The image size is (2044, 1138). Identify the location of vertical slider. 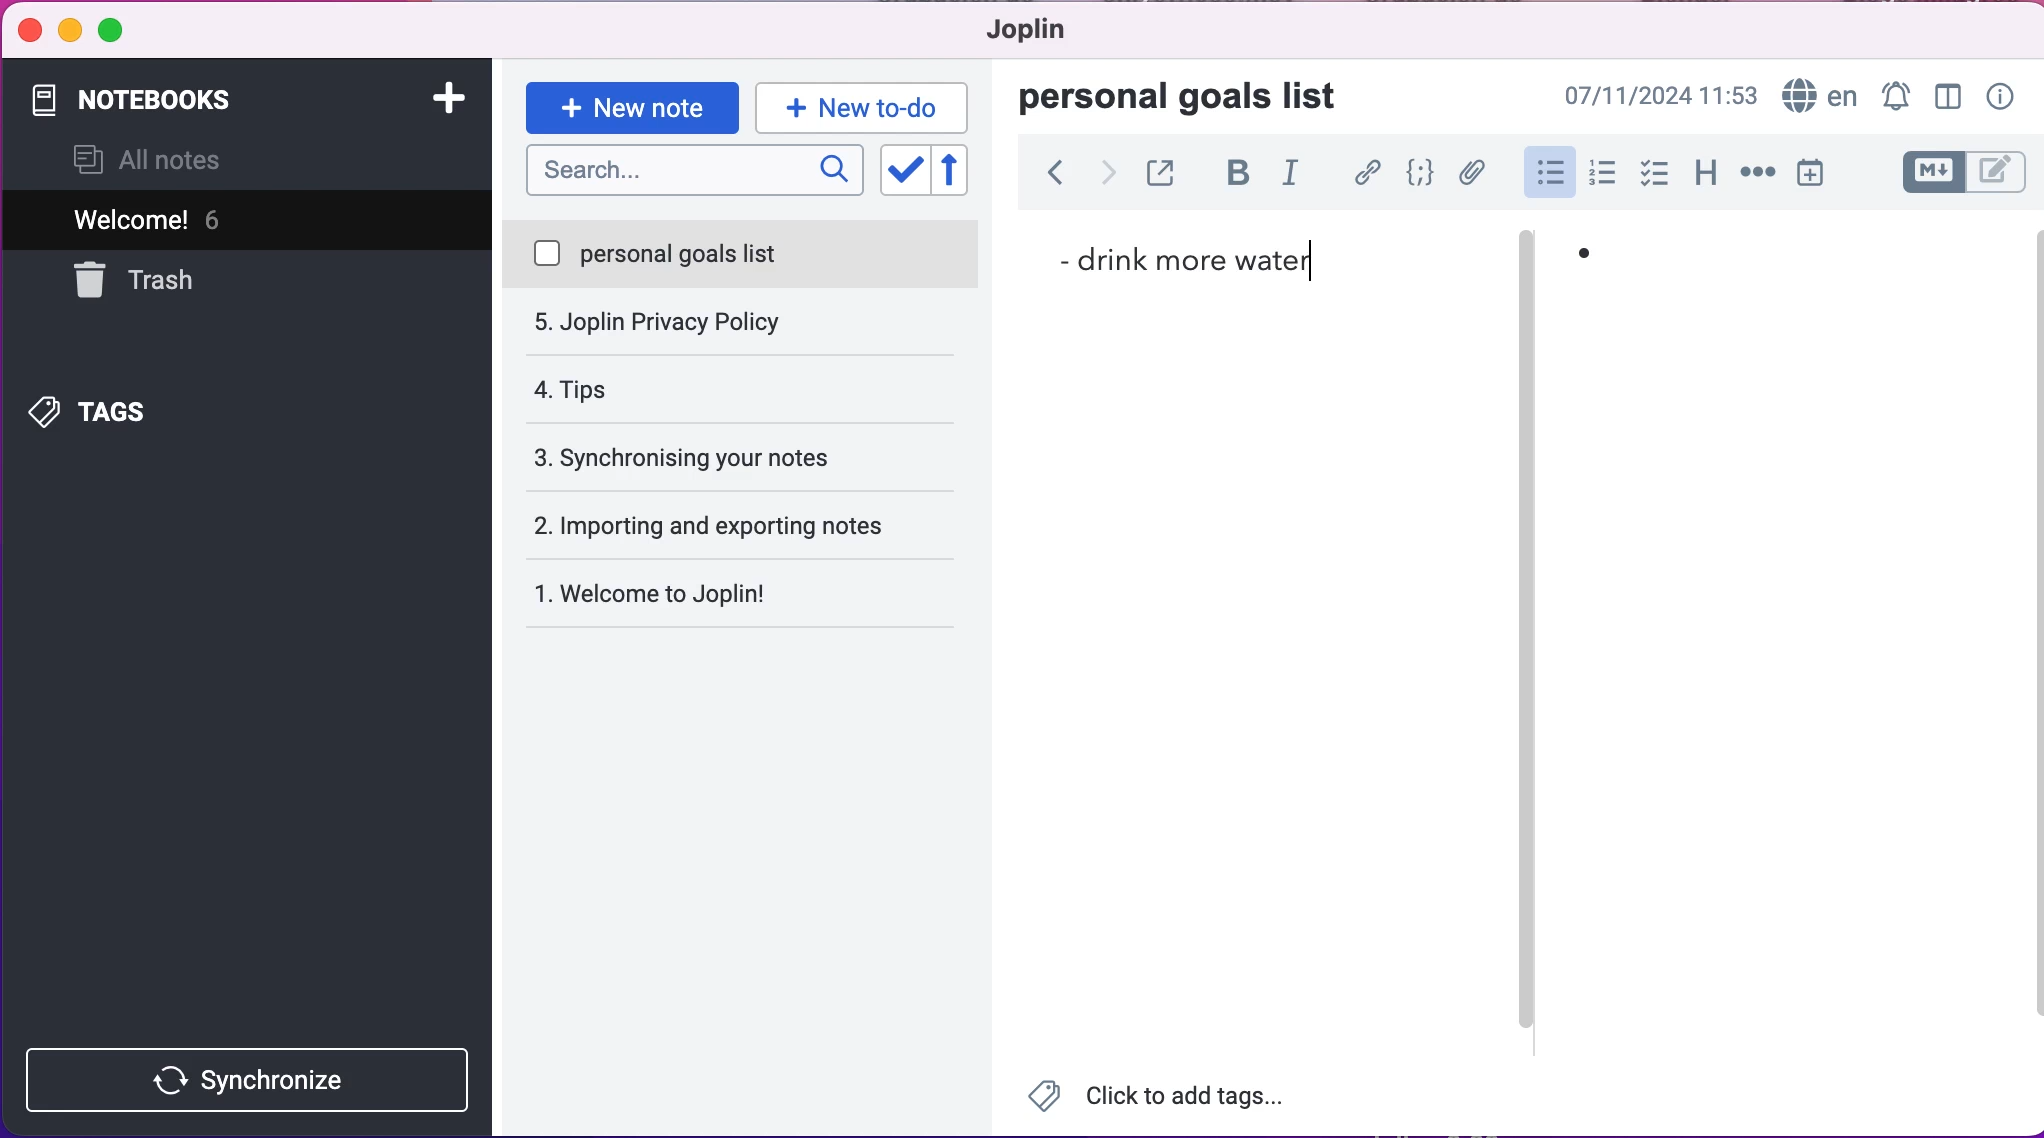
(1525, 300).